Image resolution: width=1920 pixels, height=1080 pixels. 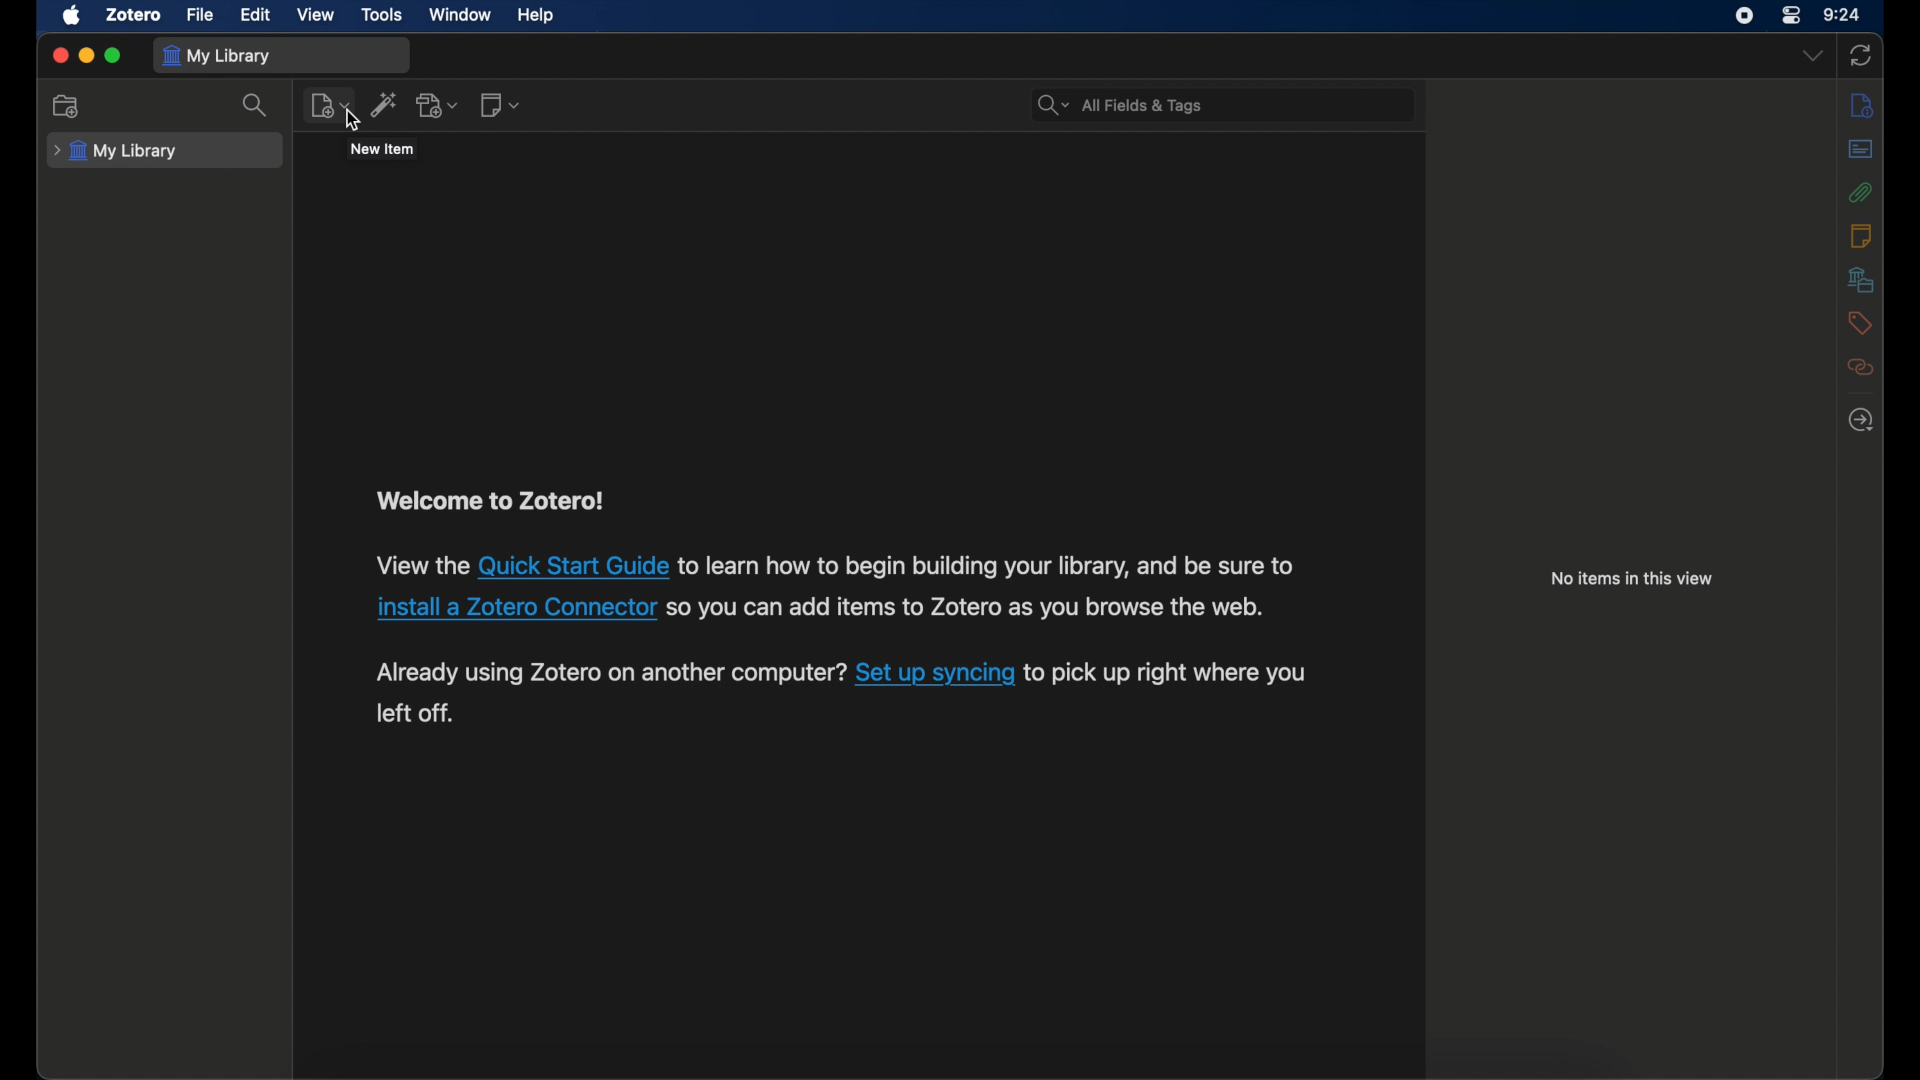 What do you see at coordinates (1860, 281) in the screenshot?
I see `libraries` at bounding box center [1860, 281].